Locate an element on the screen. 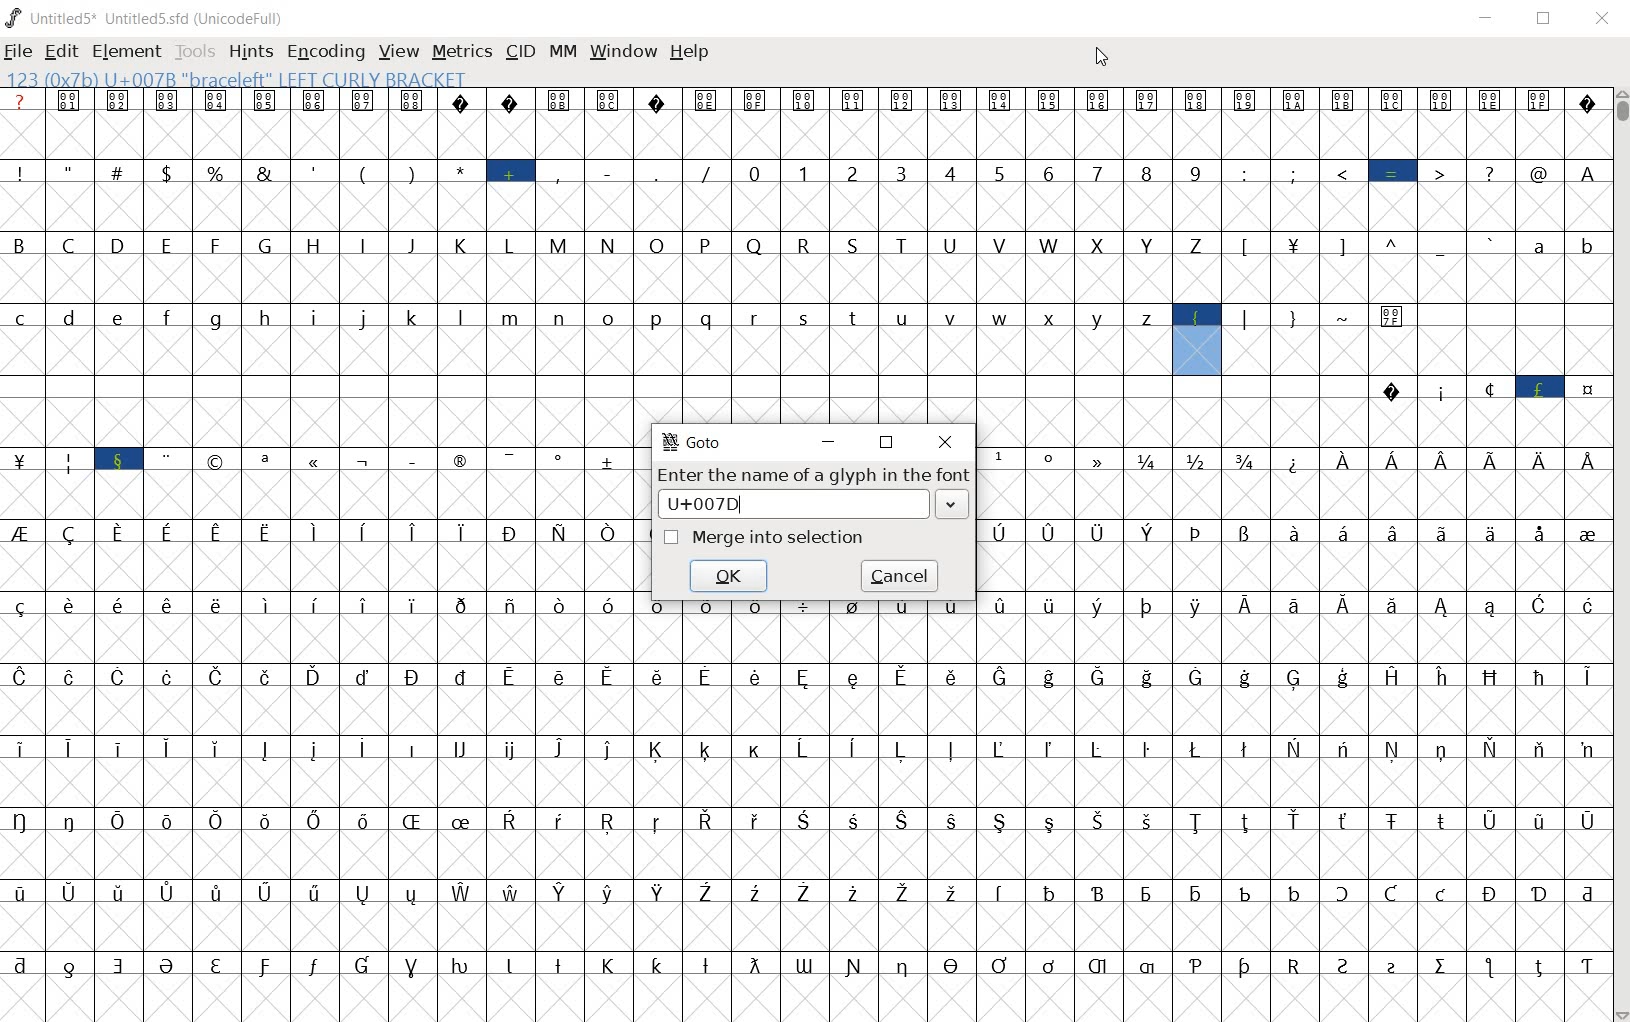 The width and height of the screenshot is (1630, 1022). ok is located at coordinates (731, 577).